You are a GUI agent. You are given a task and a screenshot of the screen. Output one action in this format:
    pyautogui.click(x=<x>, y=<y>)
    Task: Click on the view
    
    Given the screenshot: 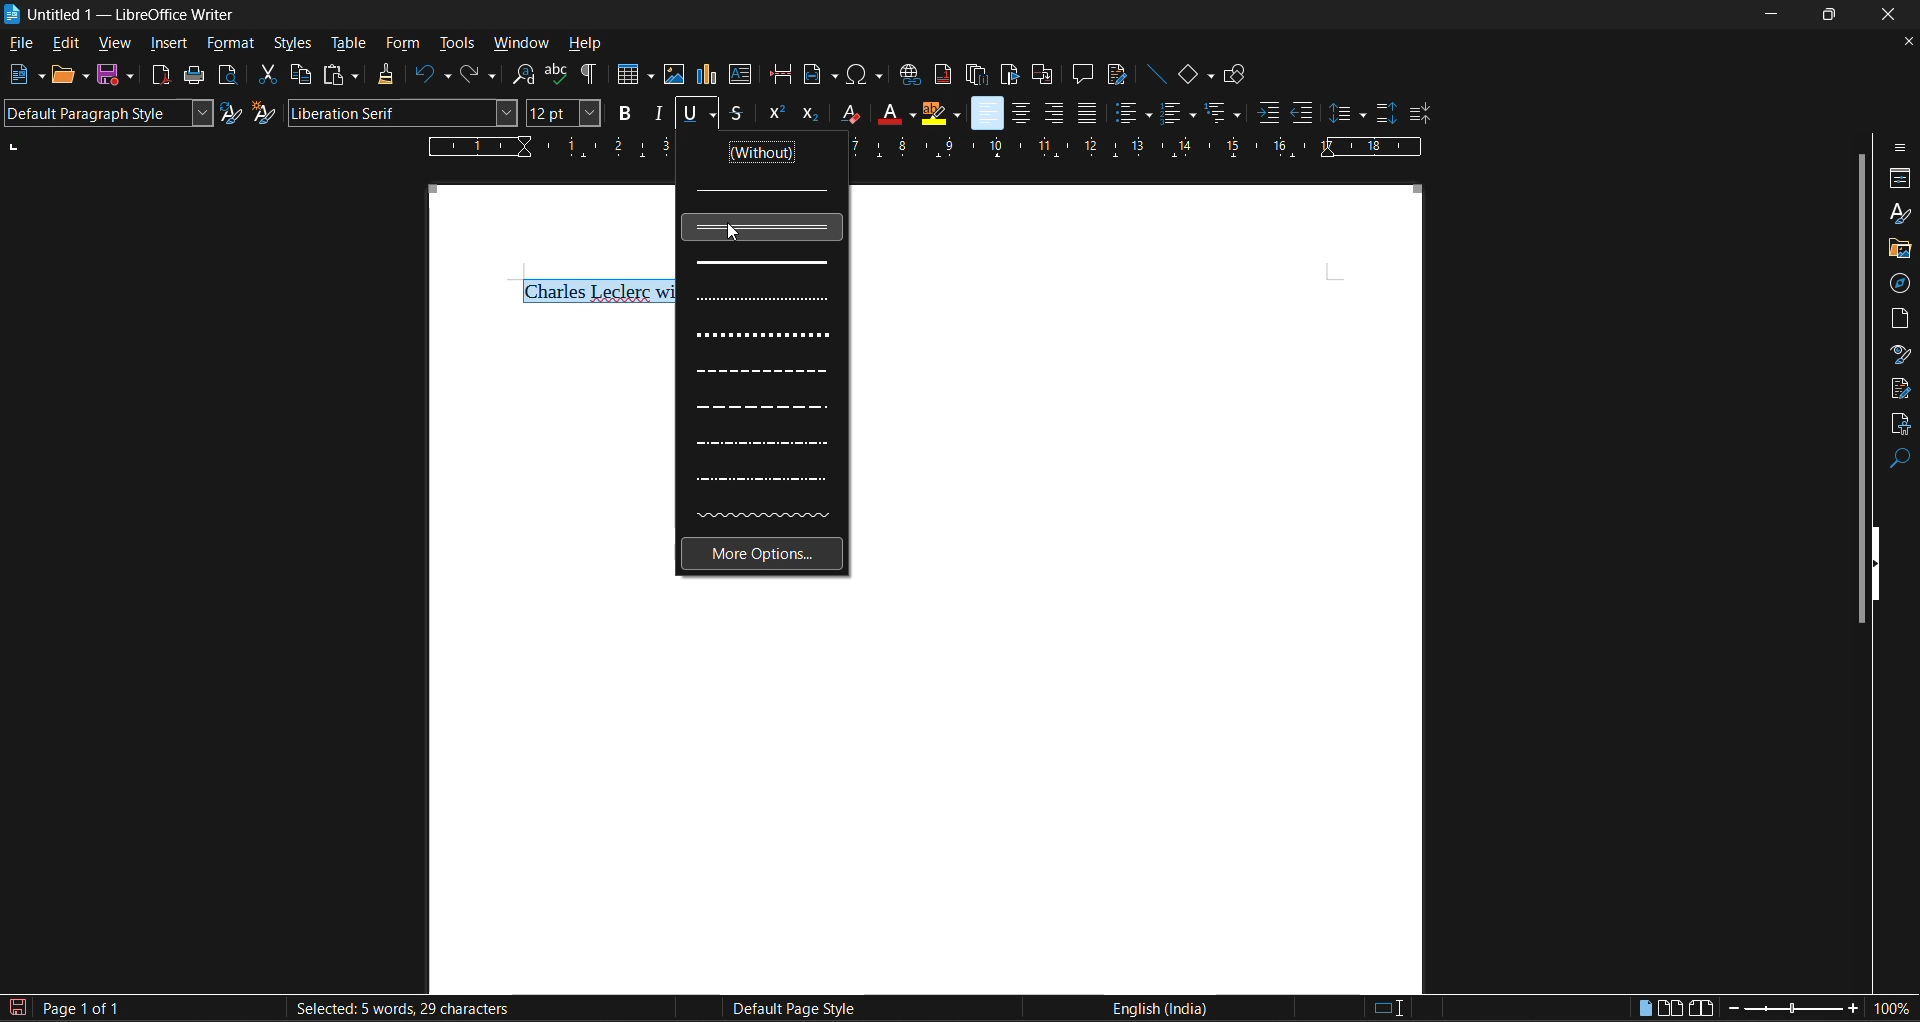 What is the action you would take?
    pyautogui.click(x=112, y=46)
    